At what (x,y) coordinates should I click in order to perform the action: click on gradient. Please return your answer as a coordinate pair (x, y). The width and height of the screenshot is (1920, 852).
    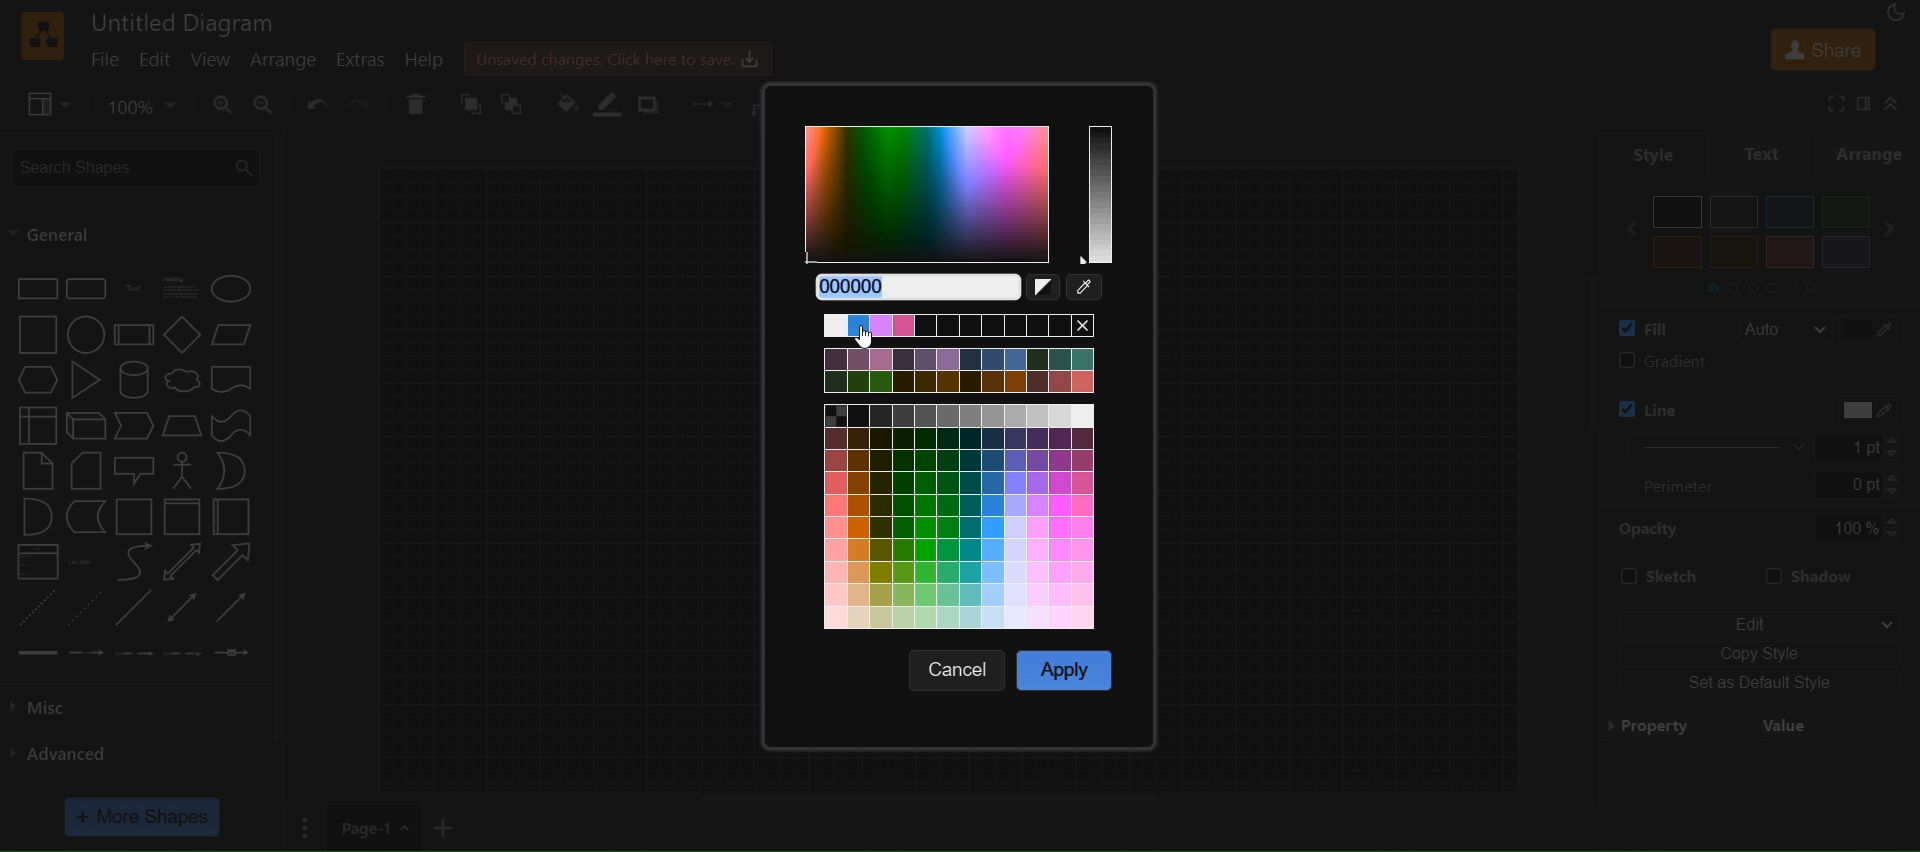
    Looking at the image, I should click on (1757, 364).